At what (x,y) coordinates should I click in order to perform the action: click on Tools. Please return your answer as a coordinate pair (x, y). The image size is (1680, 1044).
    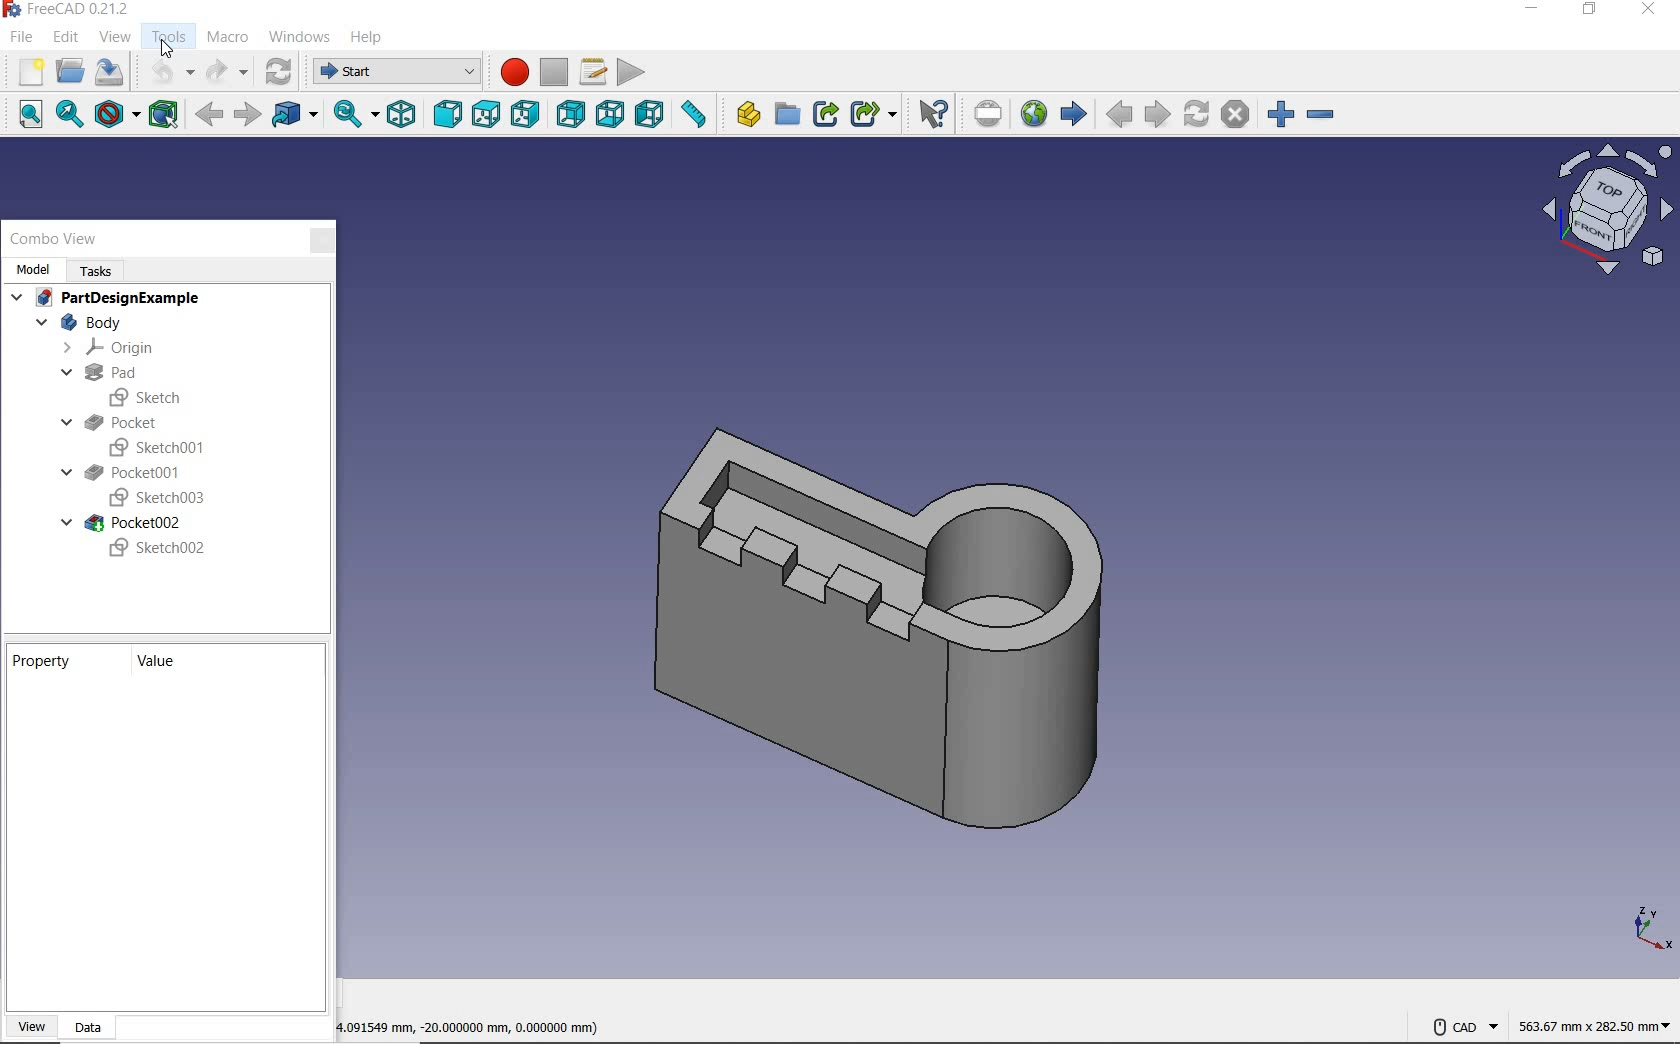
    Looking at the image, I should click on (172, 38).